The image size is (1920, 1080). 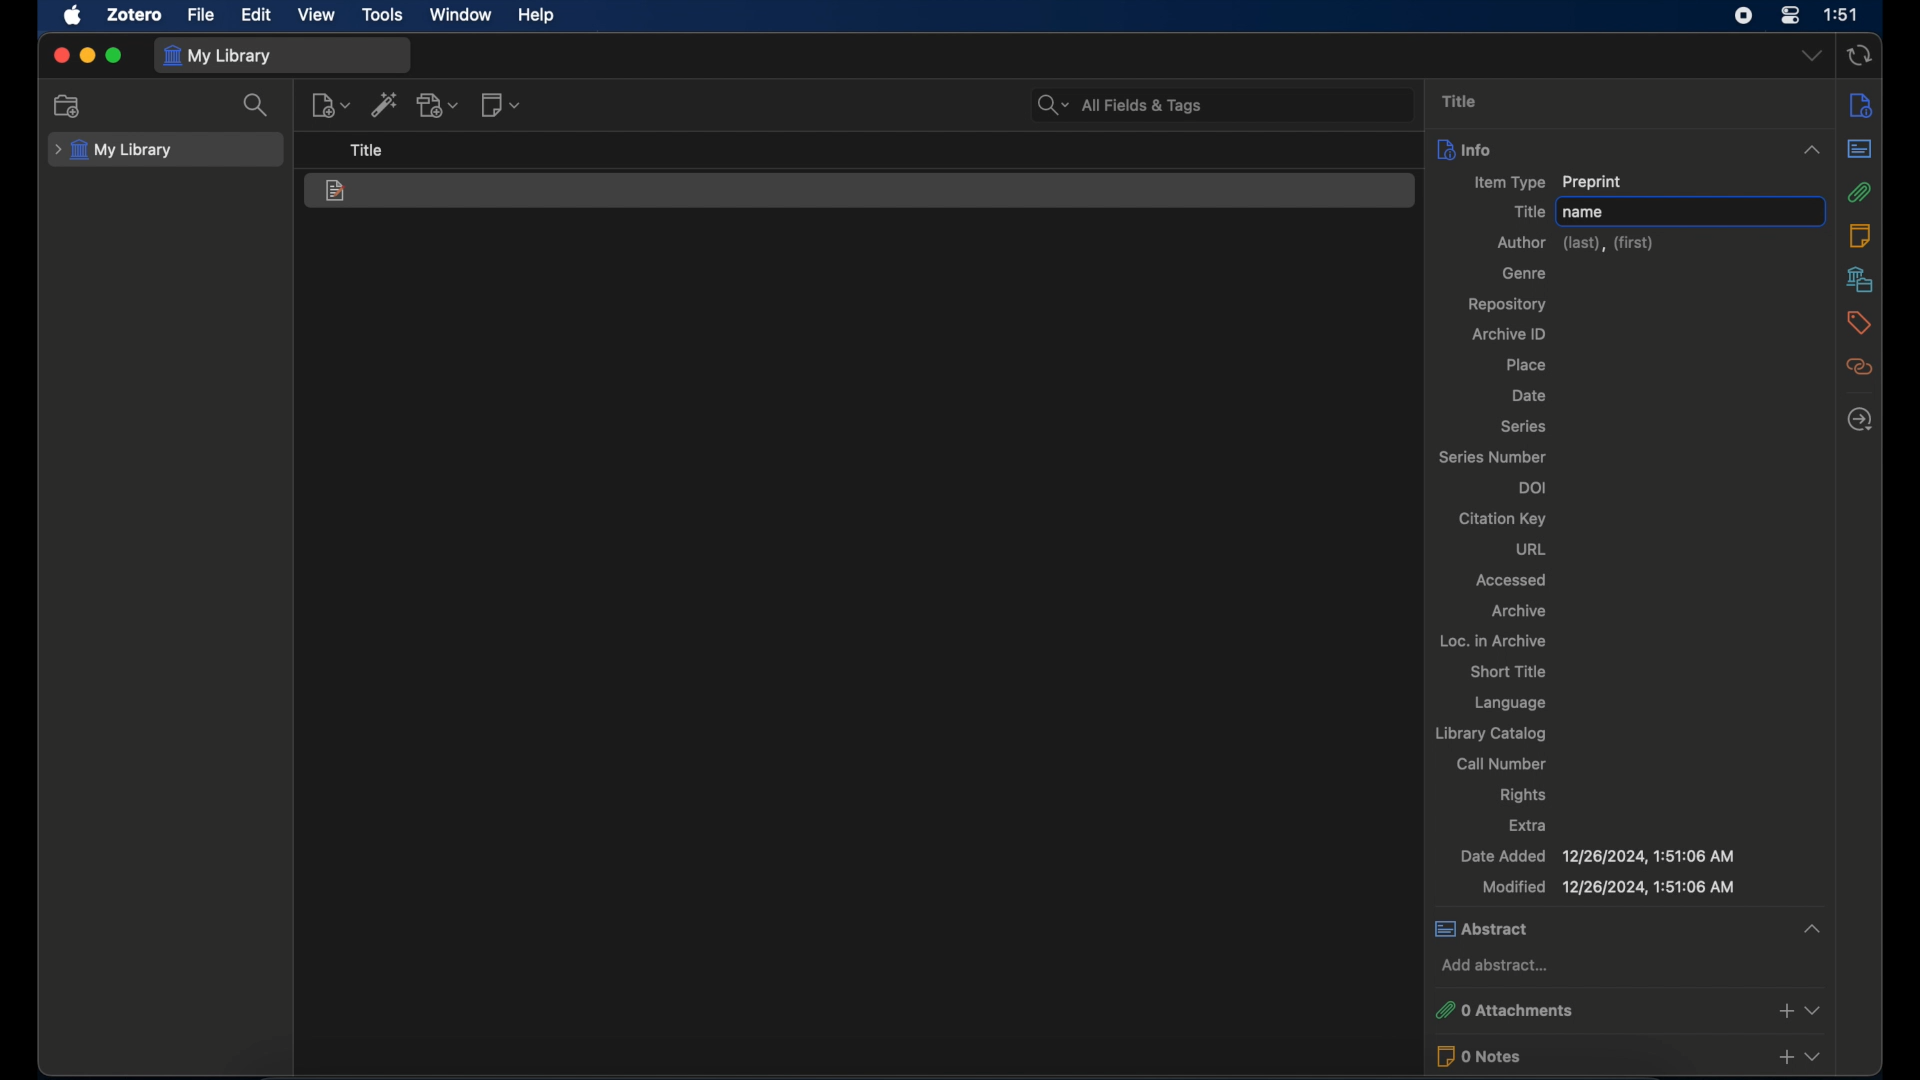 I want to click on new collection, so click(x=67, y=105).